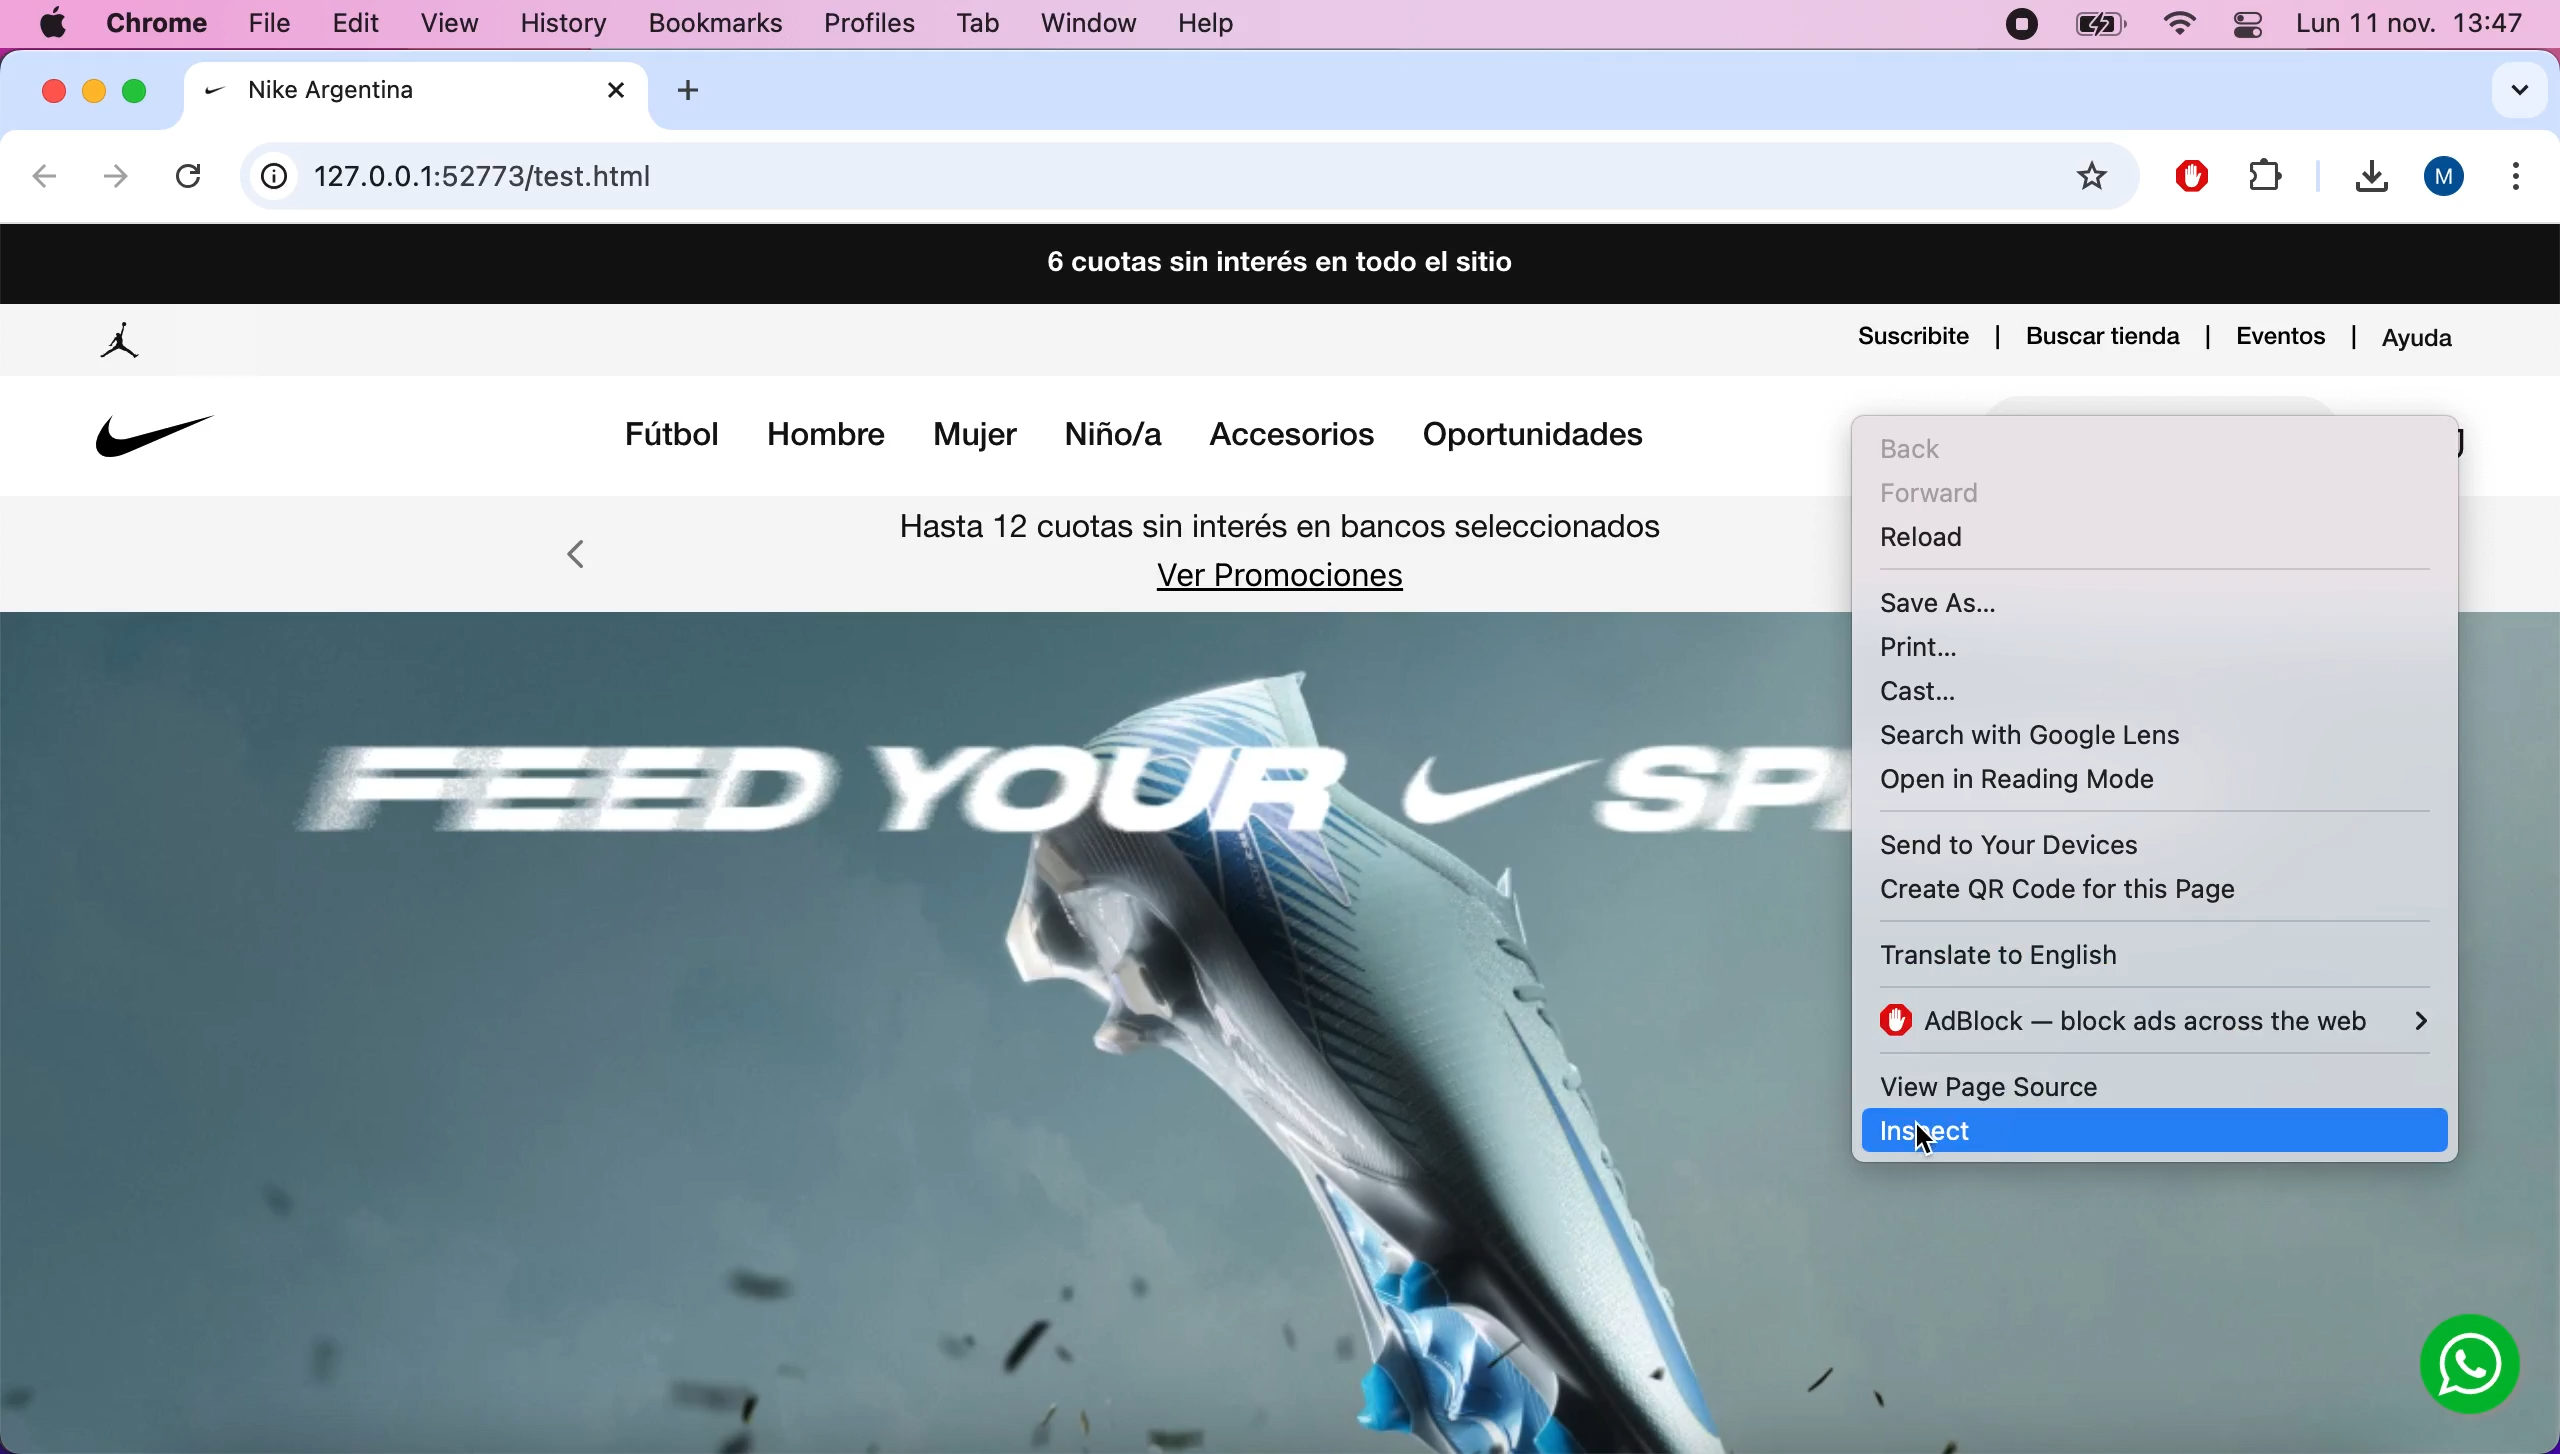 The width and height of the screenshot is (2560, 1454). I want to click on information, so click(275, 178).